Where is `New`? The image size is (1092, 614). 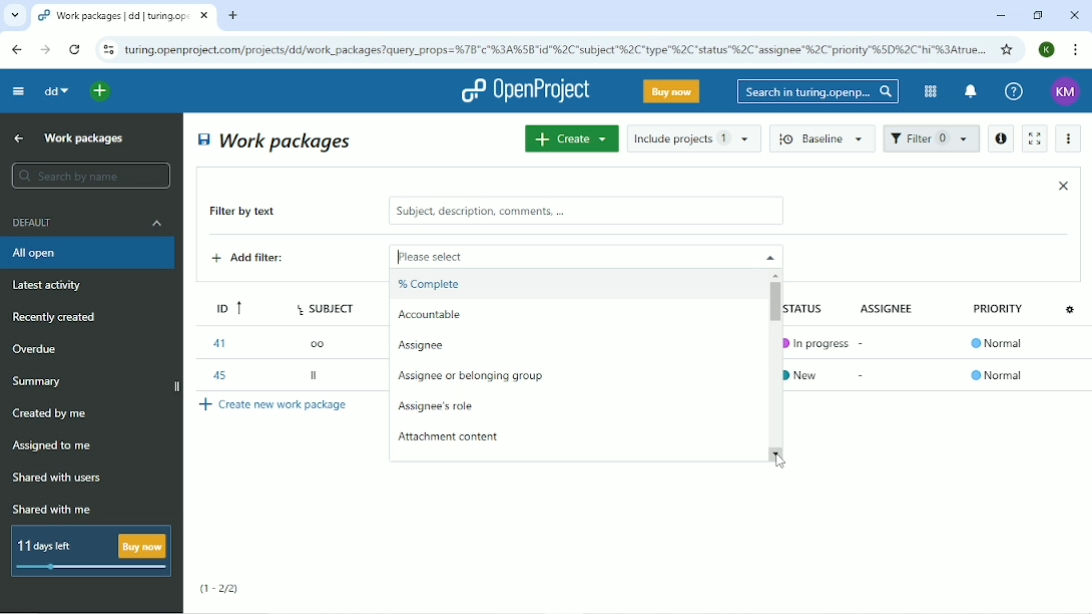 New is located at coordinates (808, 373).